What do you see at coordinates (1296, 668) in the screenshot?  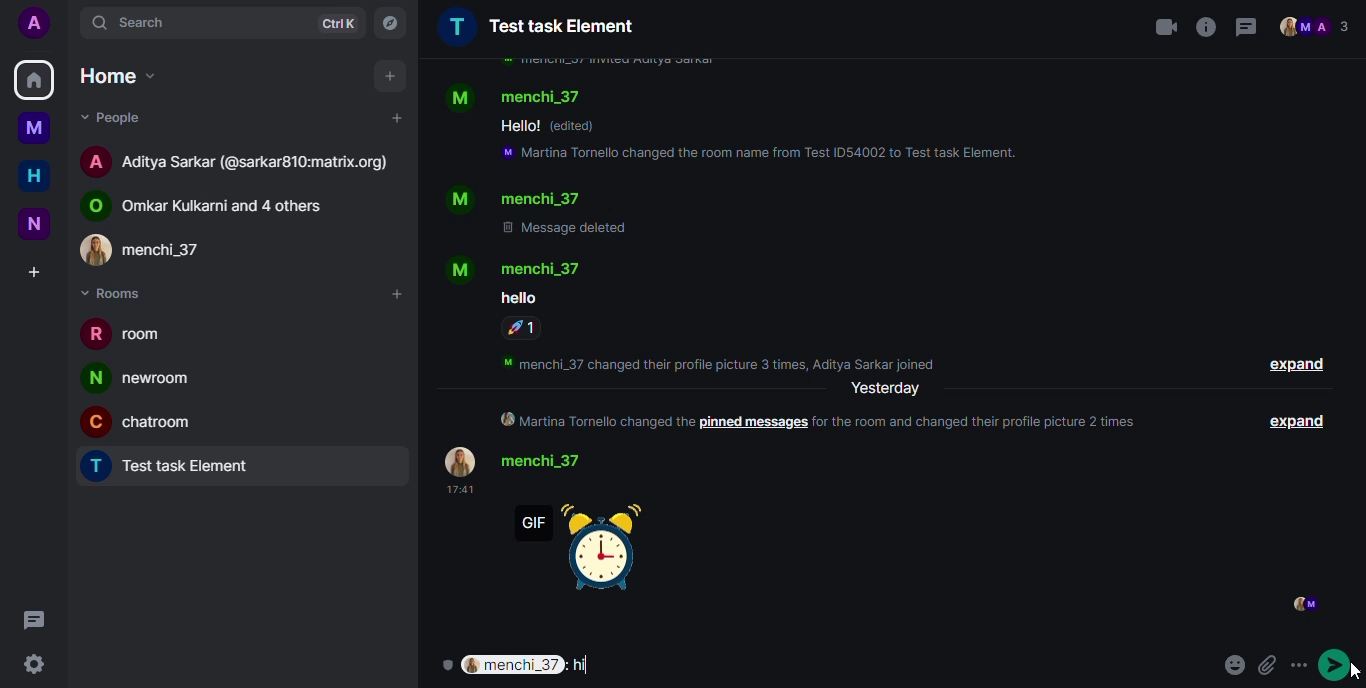 I see `more` at bounding box center [1296, 668].